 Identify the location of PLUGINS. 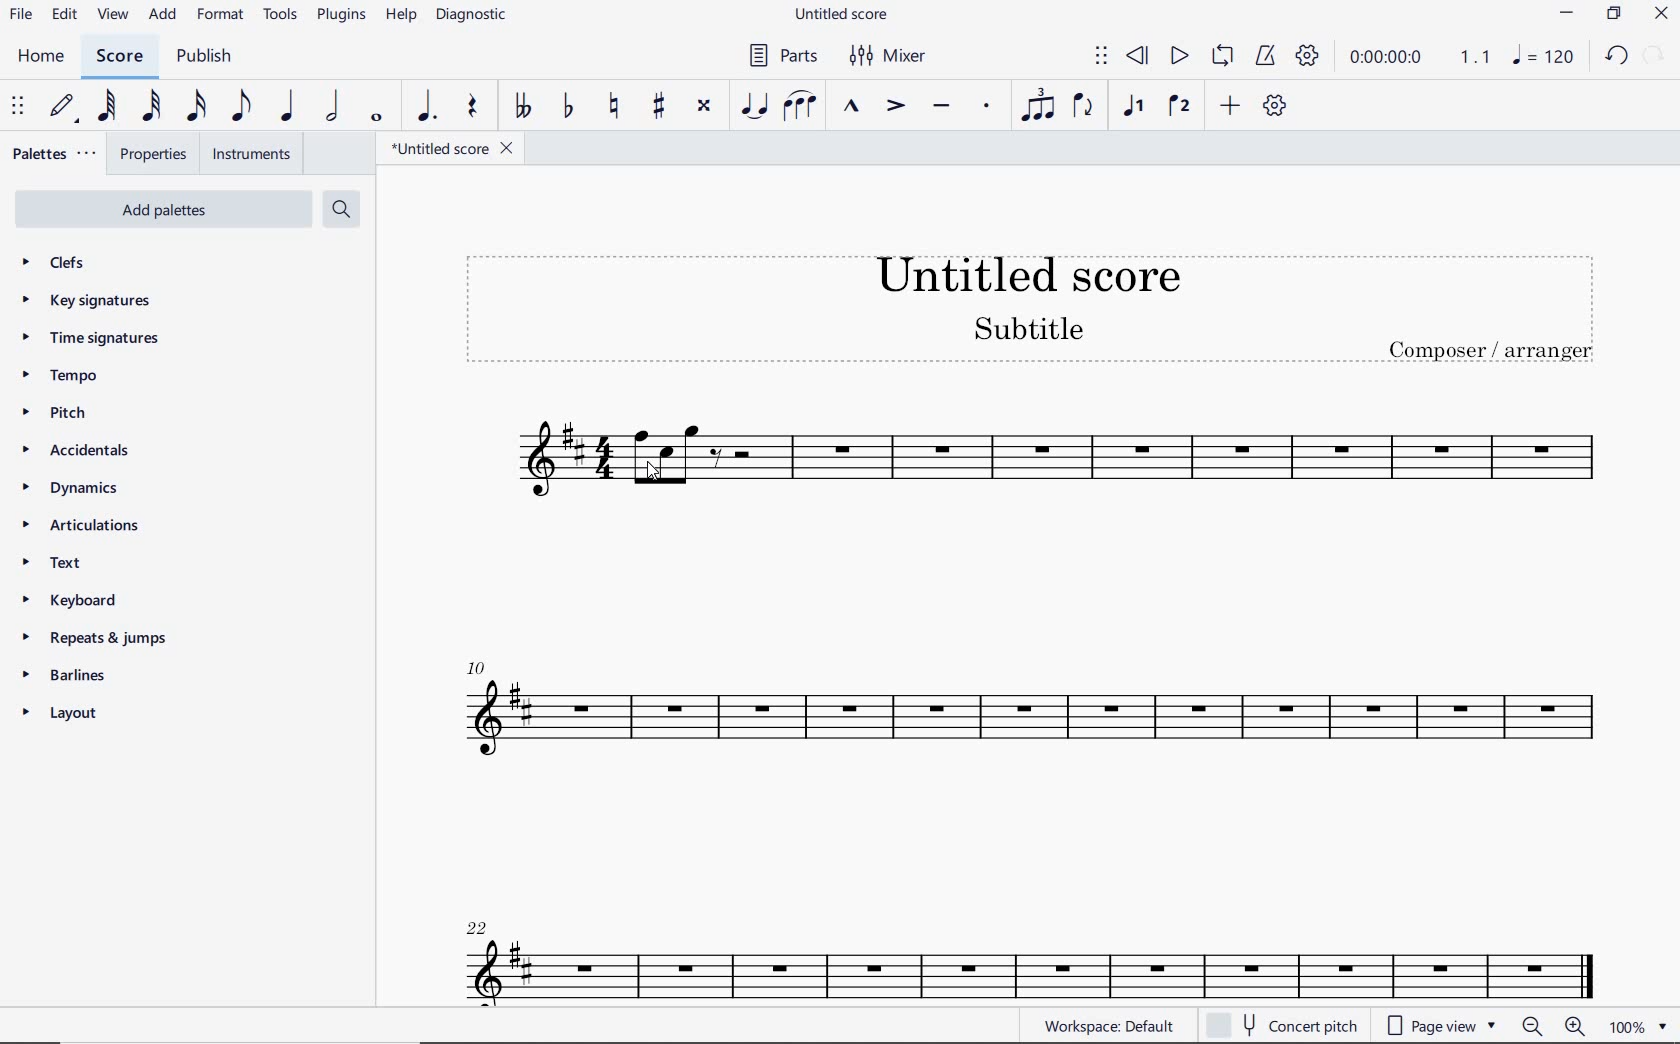
(341, 16).